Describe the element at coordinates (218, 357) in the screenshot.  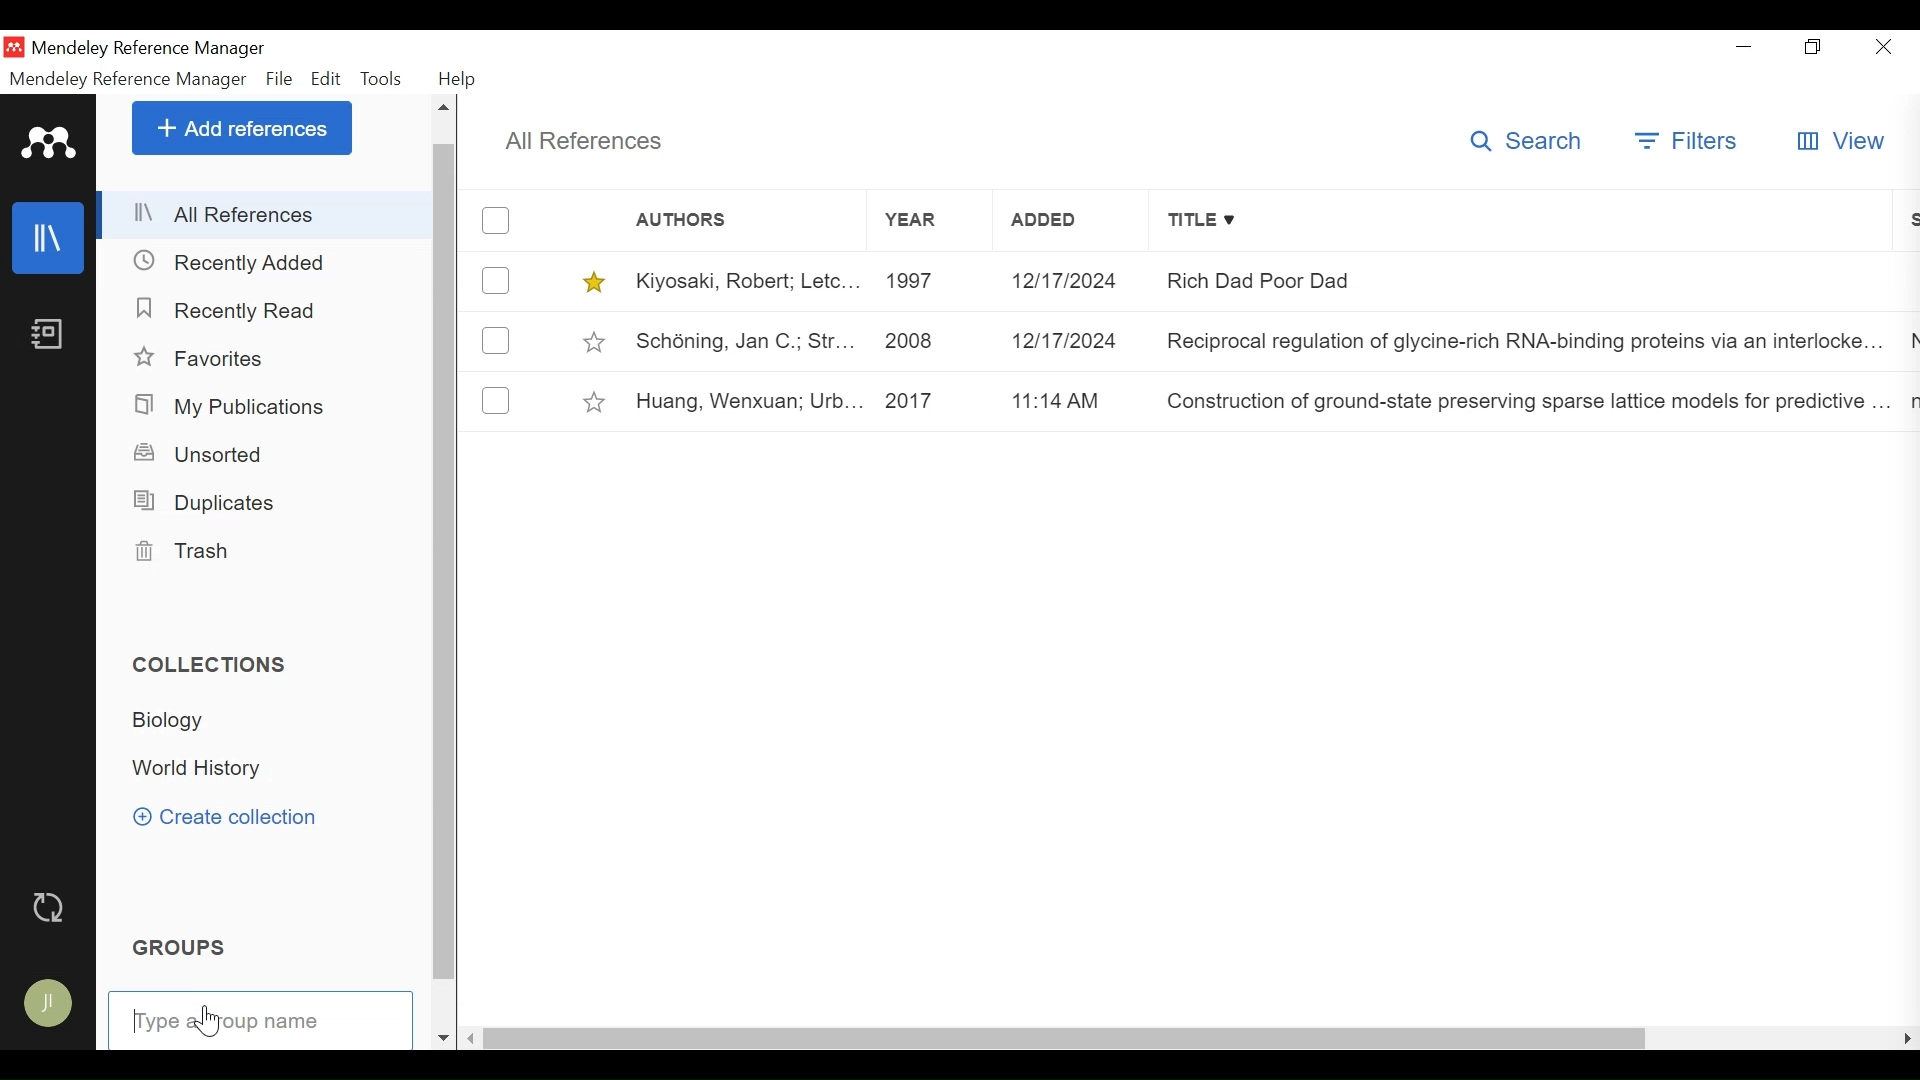
I see `Favorites` at that location.